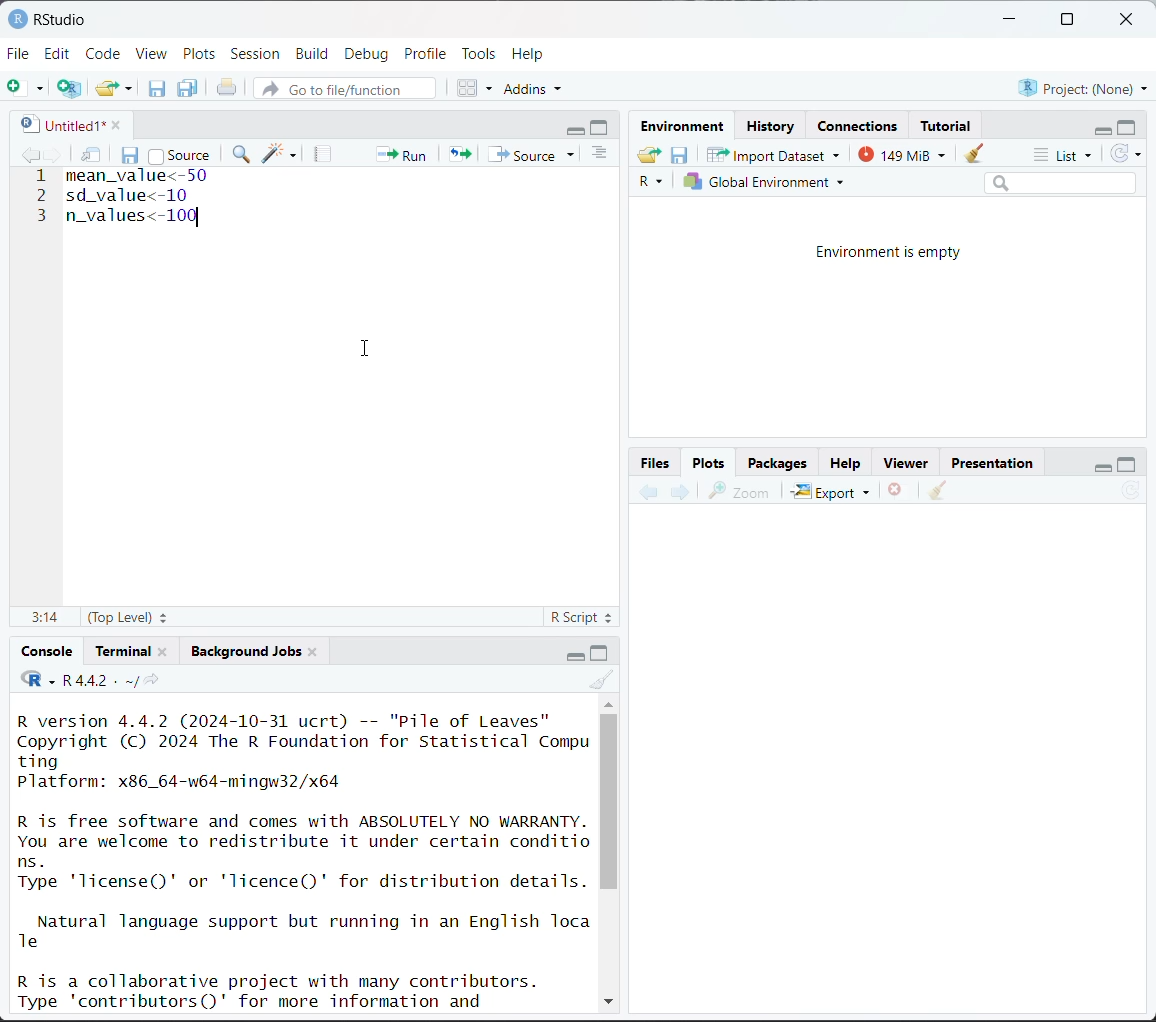 Image resolution: width=1156 pixels, height=1022 pixels. I want to click on remove the current plot, so click(896, 493).